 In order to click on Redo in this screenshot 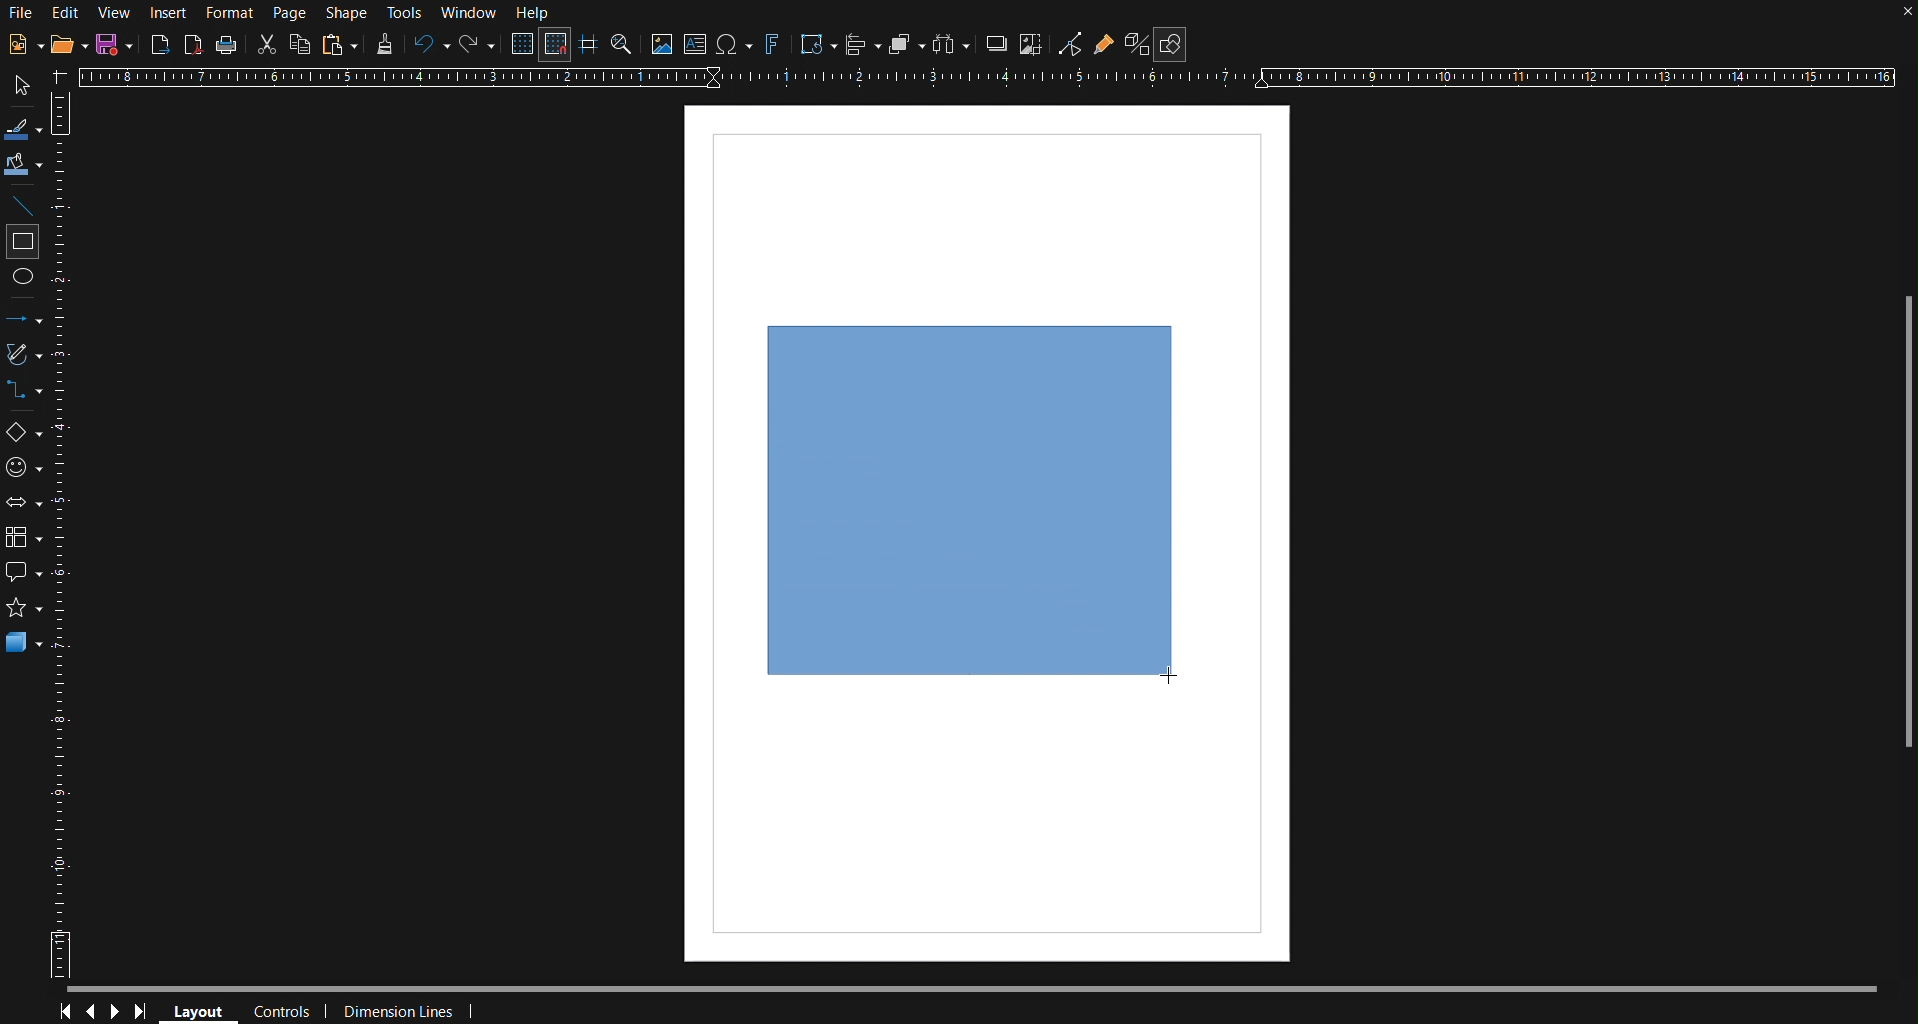, I will do `click(476, 45)`.